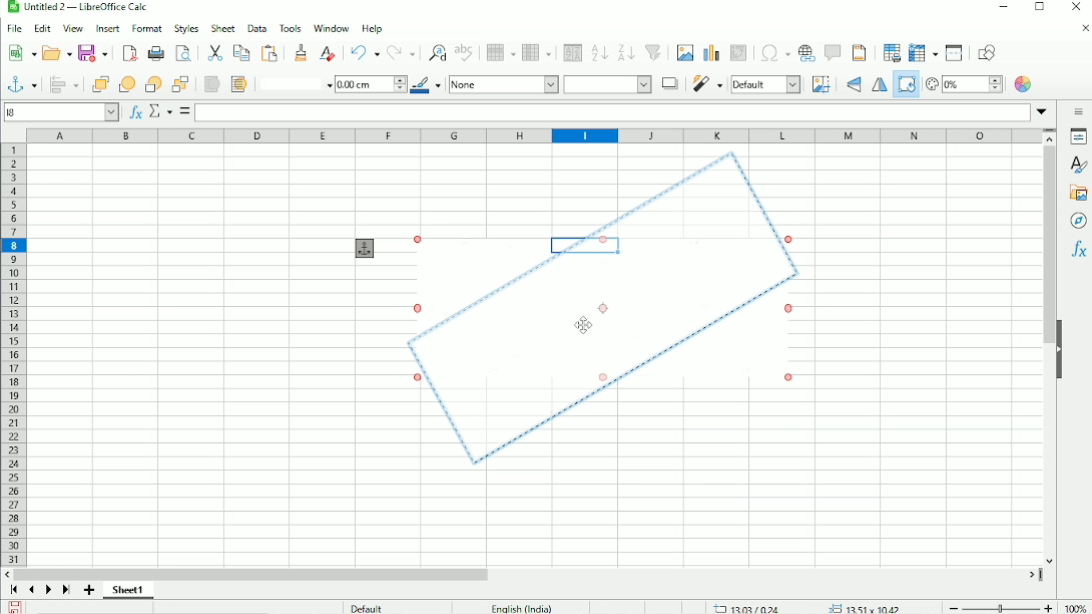 Image resolution: width=1092 pixels, height=614 pixels. Describe the element at coordinates (14, 354) in the screenshot. I see `Row headings` at that location.